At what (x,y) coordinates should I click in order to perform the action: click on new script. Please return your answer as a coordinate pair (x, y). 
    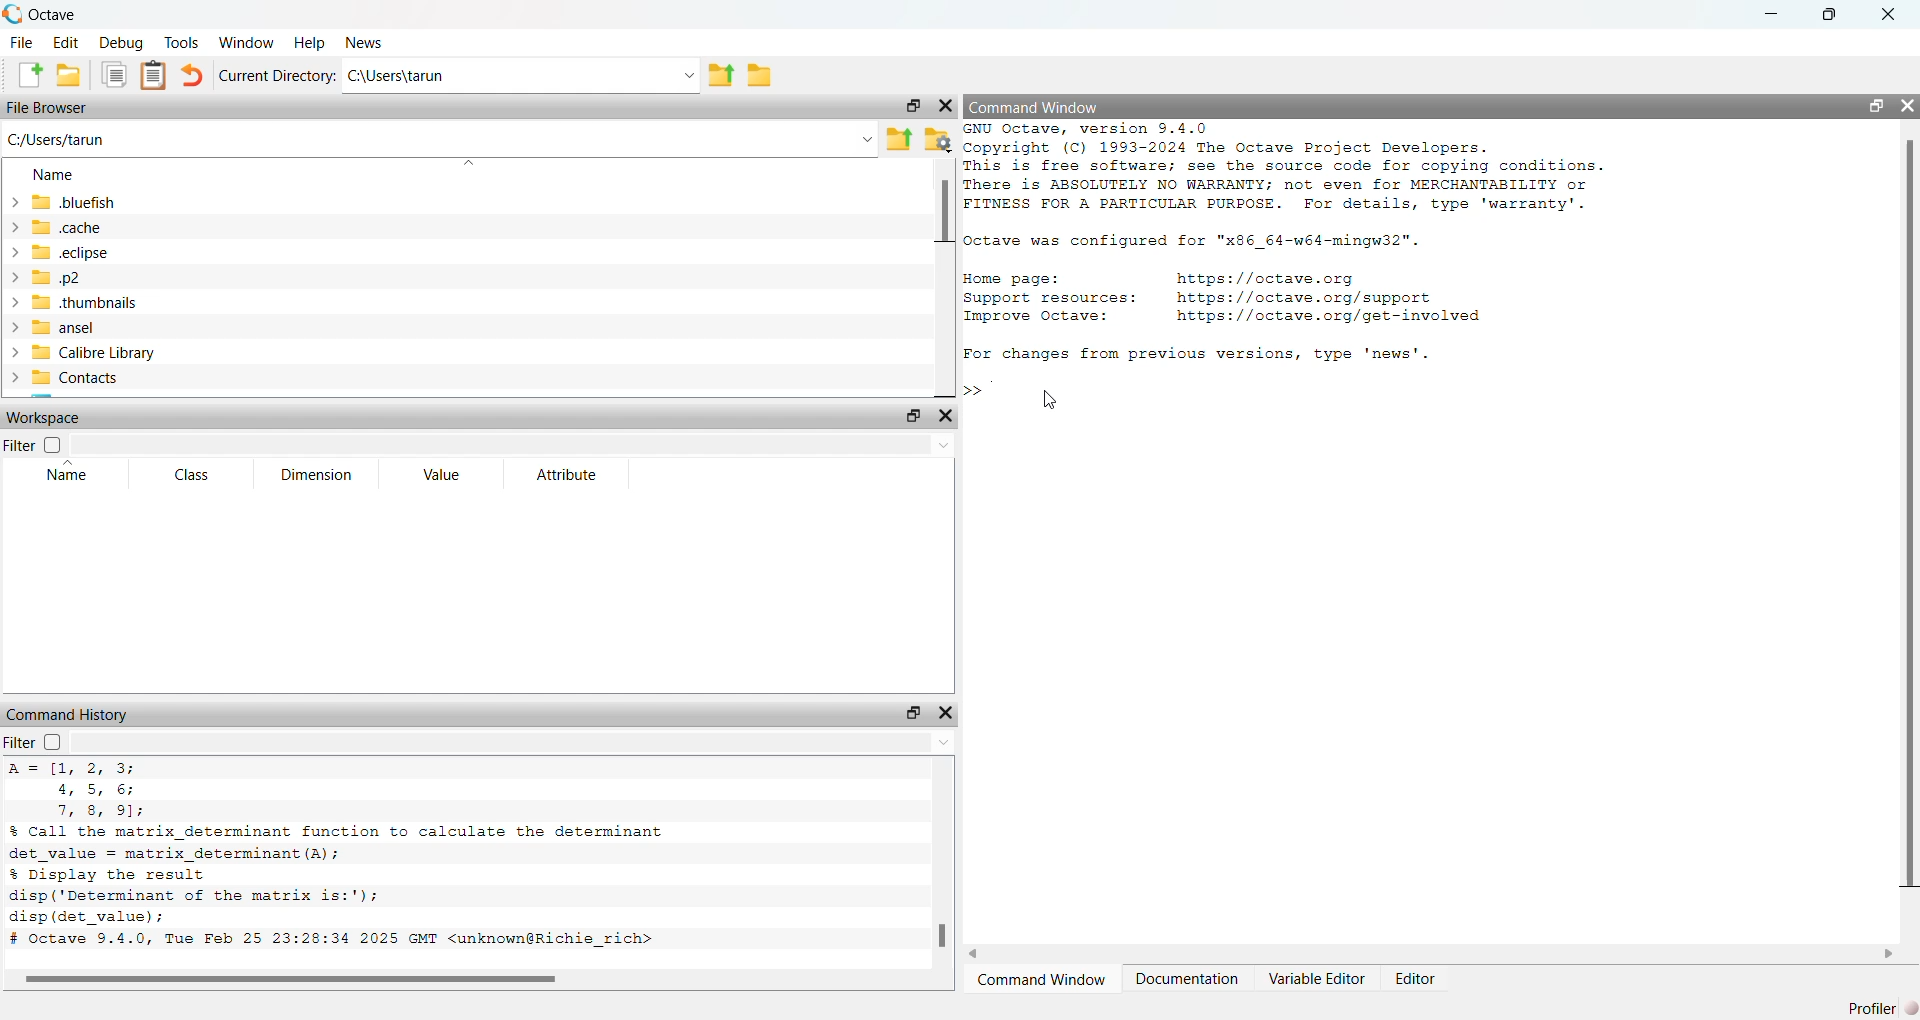
    Looking at the image, I should click on (31, 76).